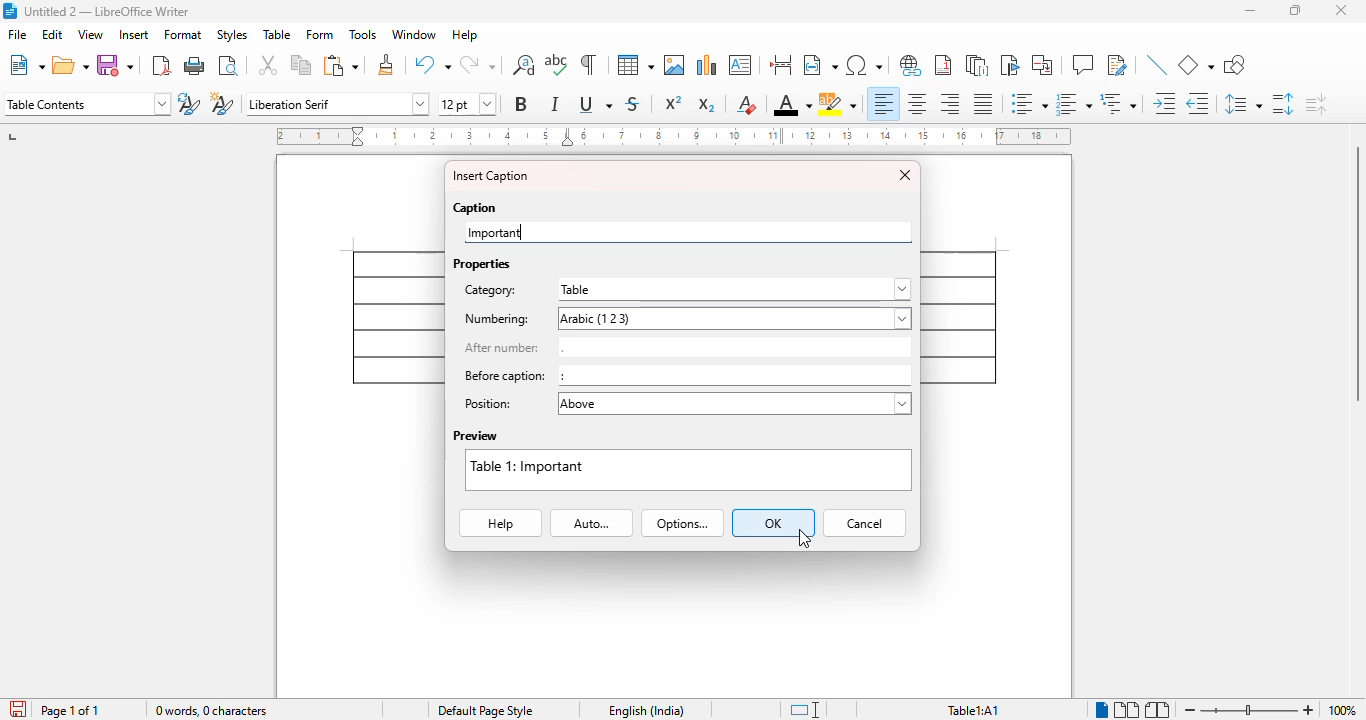 Image resolution: width=1366 pixels, height=720 pixels. I want to click on toggle formatting marks , so click(588, 64).